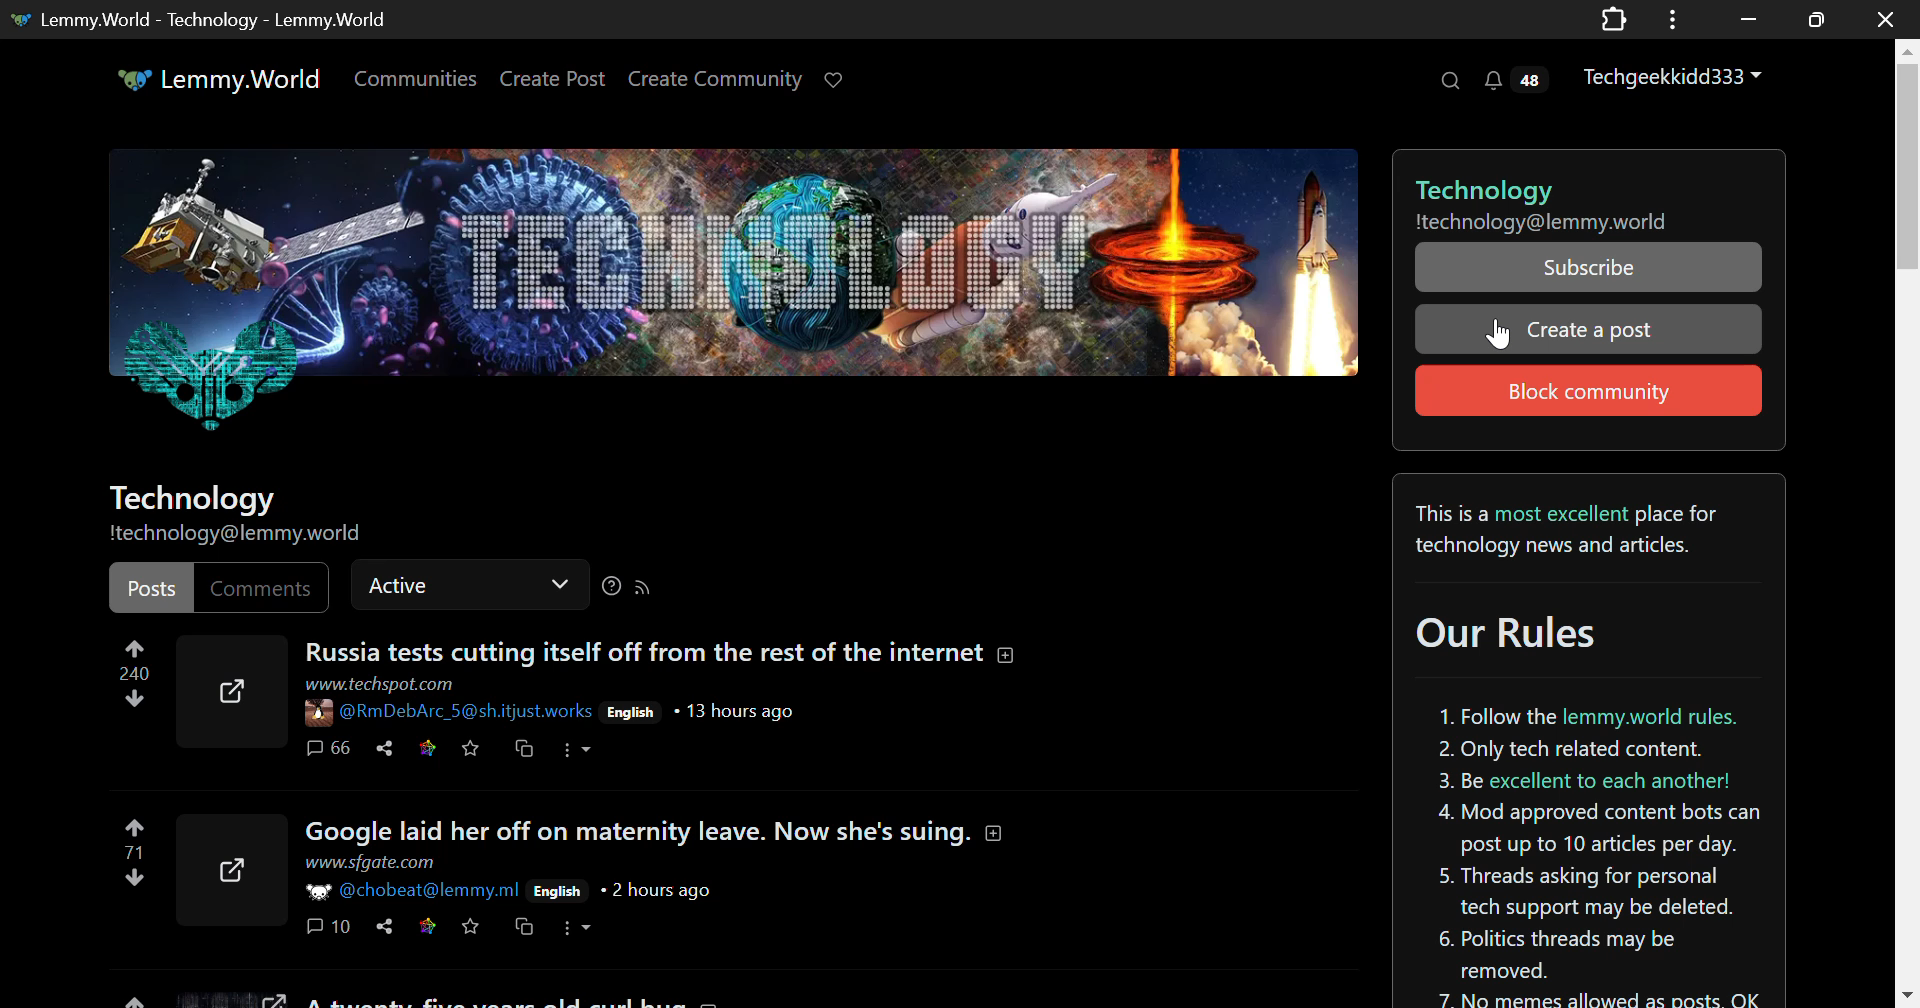  What do you see at coordinates (657, 891) in the screenshot?
I see `2 hours ago` at bounding box center [657, 891].